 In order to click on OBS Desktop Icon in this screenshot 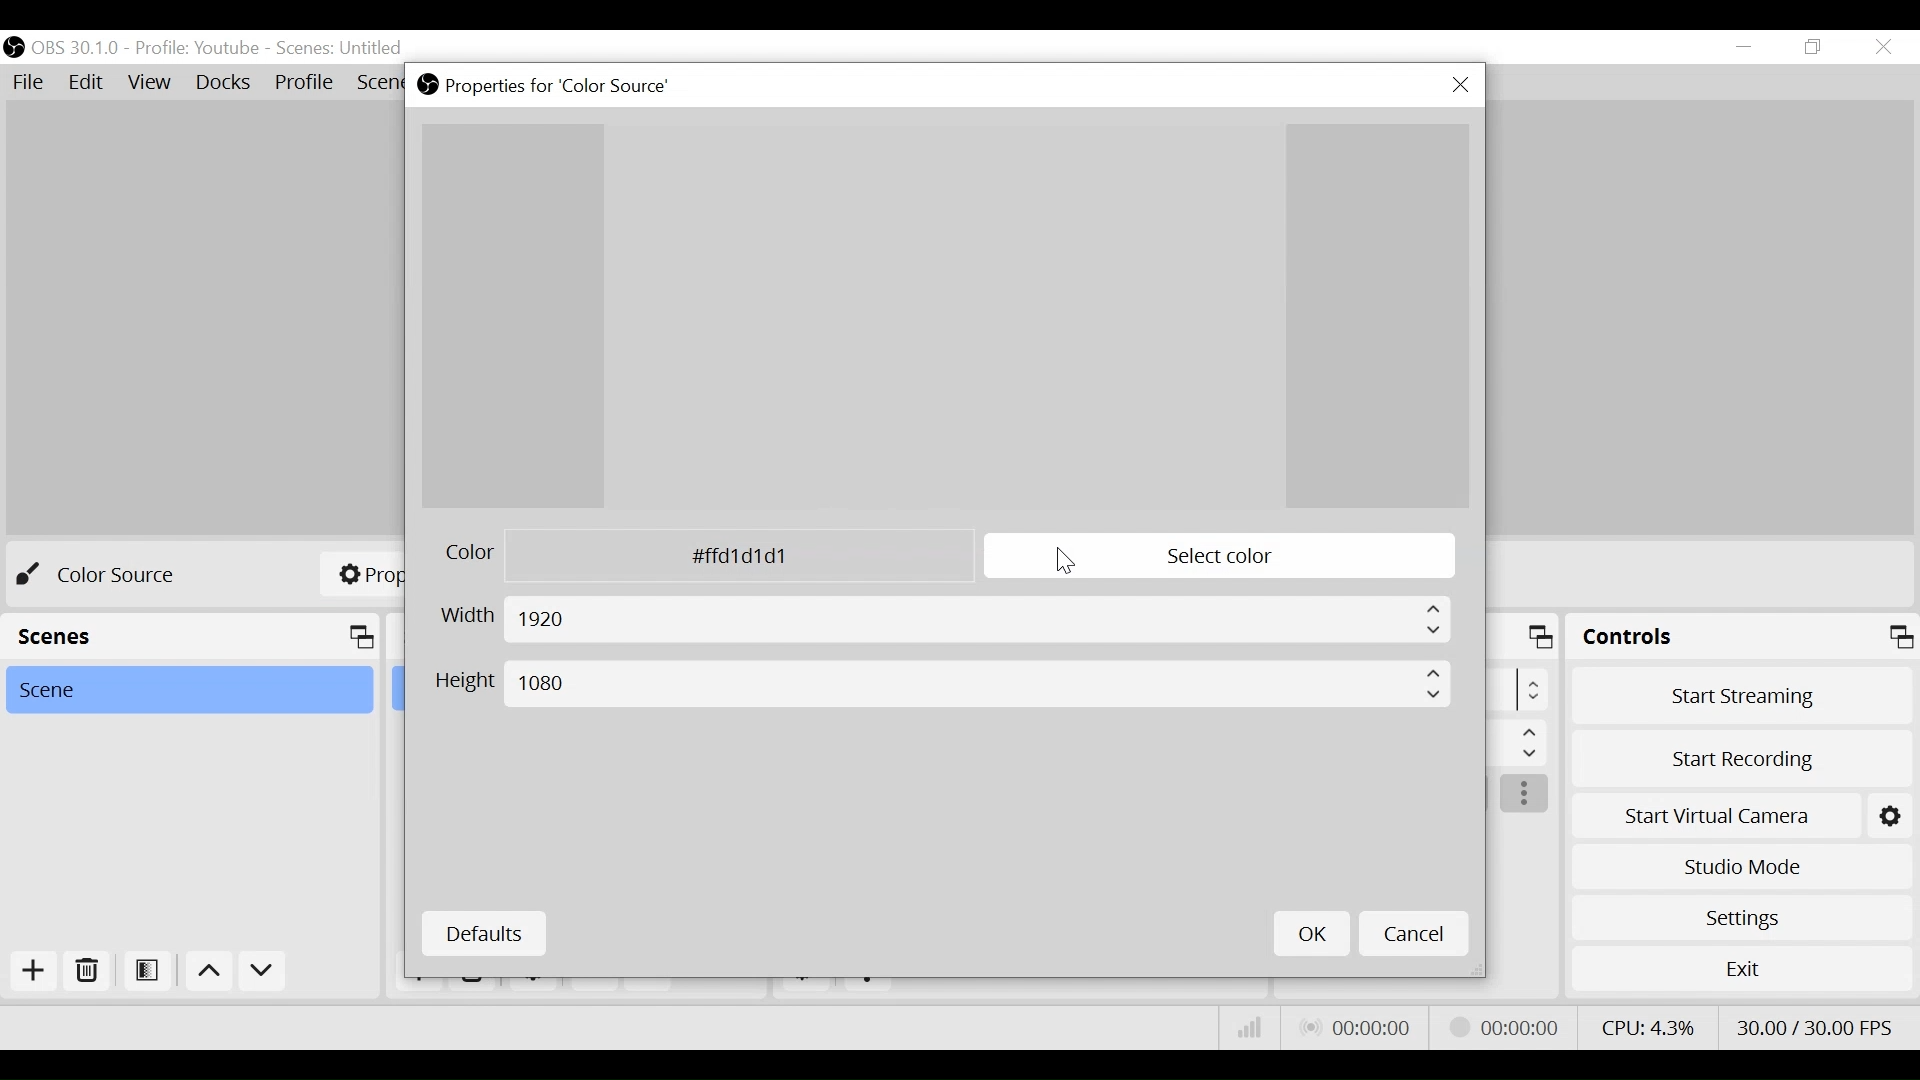, I will do `click(12, 48)`.